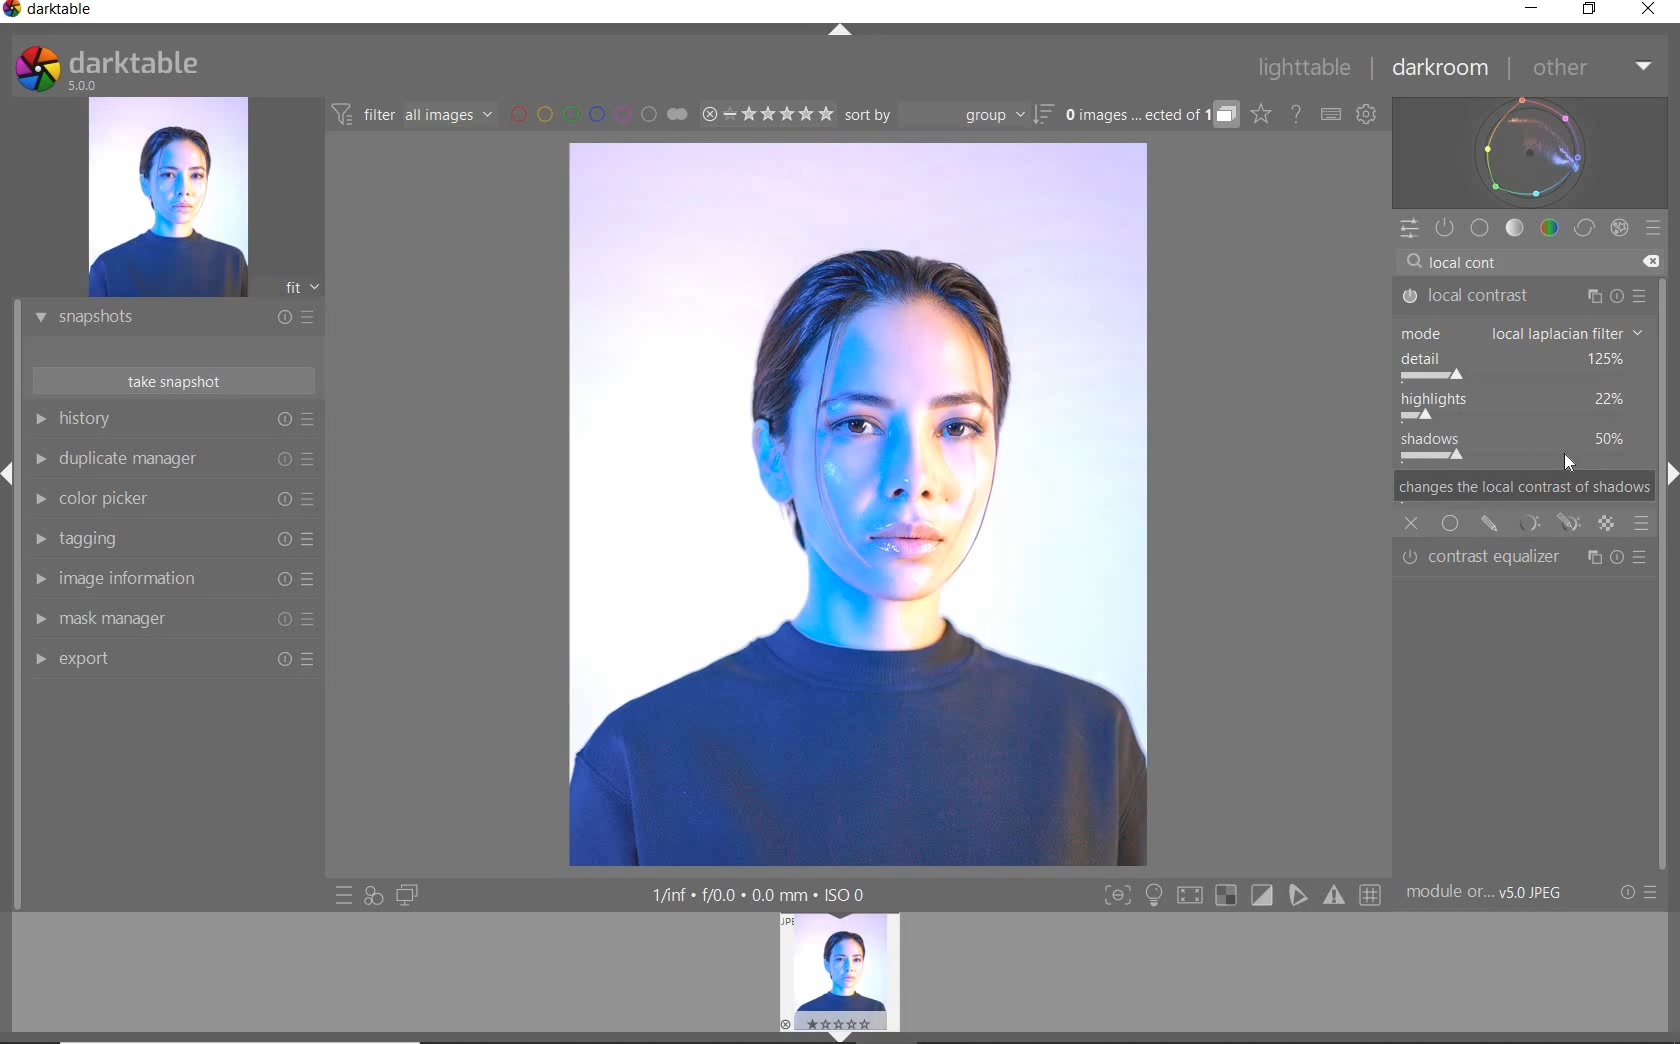 The image size is (1680, 1044). I want to click on mode: bilateral grid, so click(1522, 333).